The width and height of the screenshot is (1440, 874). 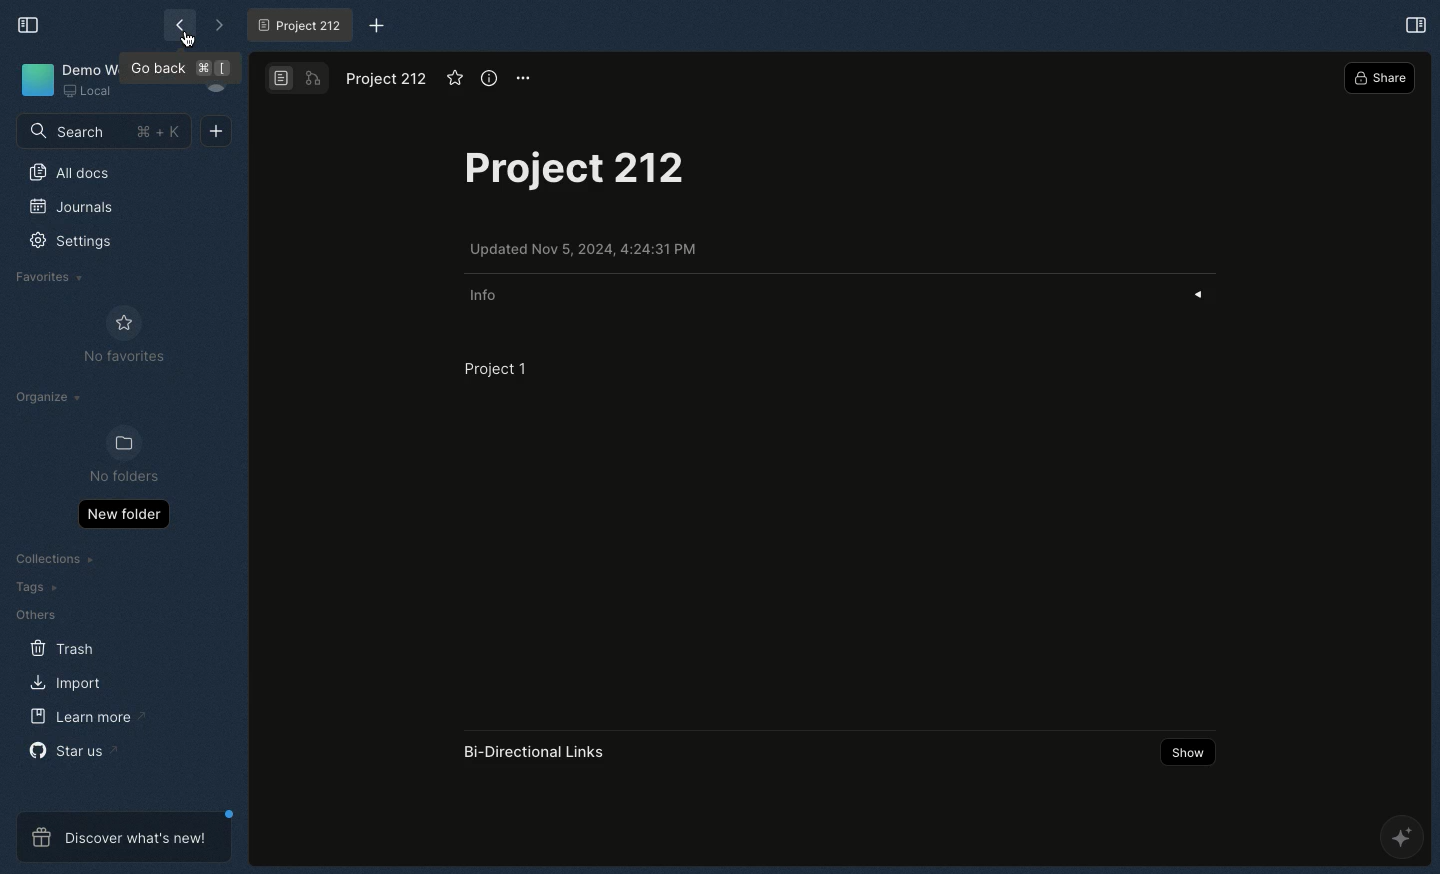 I want to click on Collapse sidebar, so click(x=33, y=25).